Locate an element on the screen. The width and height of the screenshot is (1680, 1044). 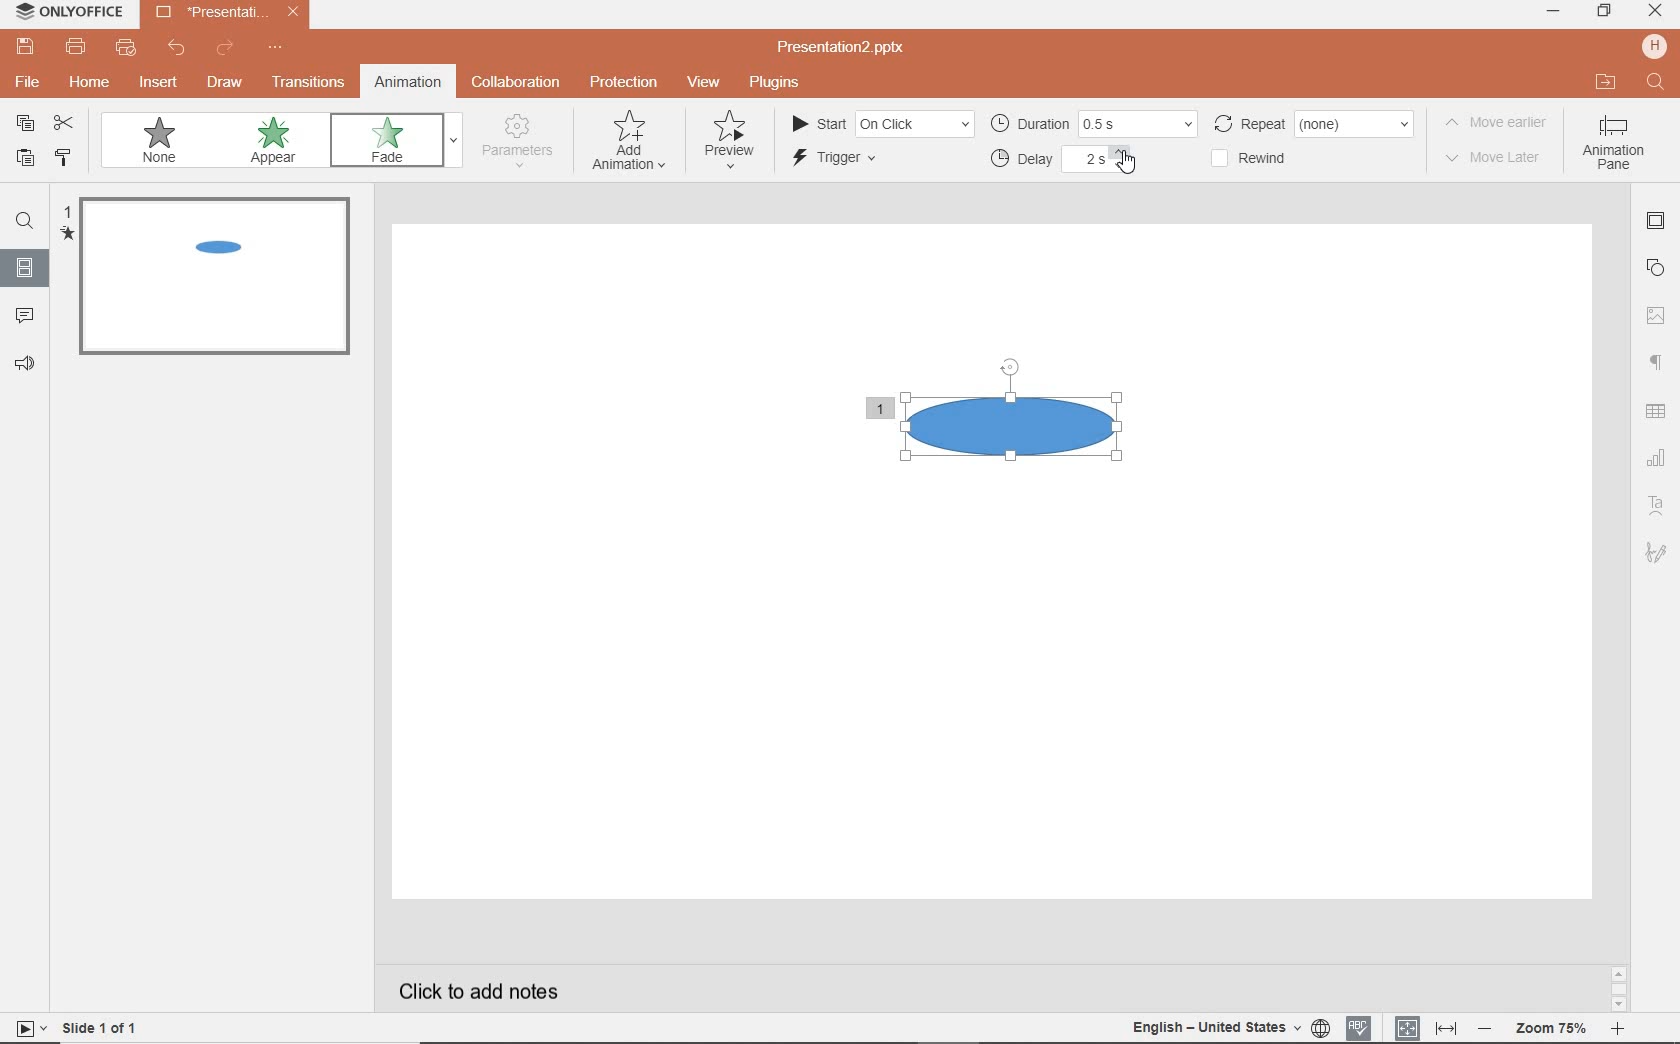
slide 1 is located at coordinates (212, 280).